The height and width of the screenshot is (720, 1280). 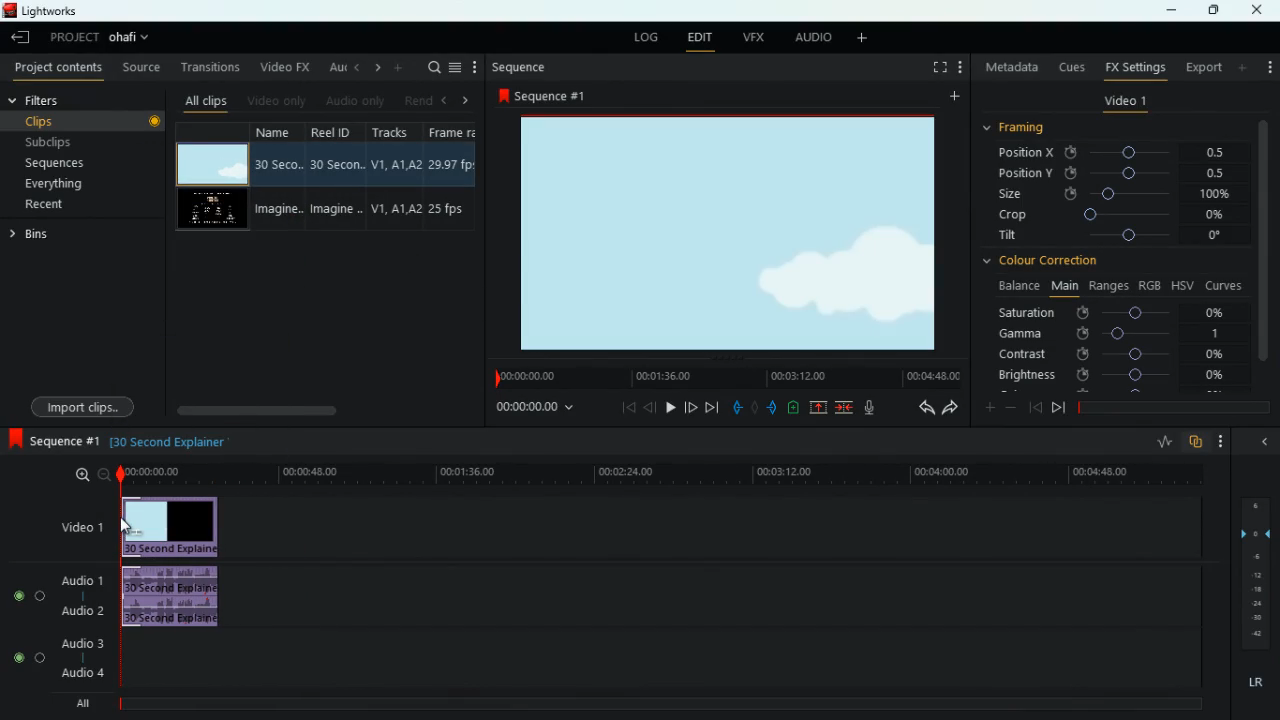 I want to click on au, so click(x=331, y=67).